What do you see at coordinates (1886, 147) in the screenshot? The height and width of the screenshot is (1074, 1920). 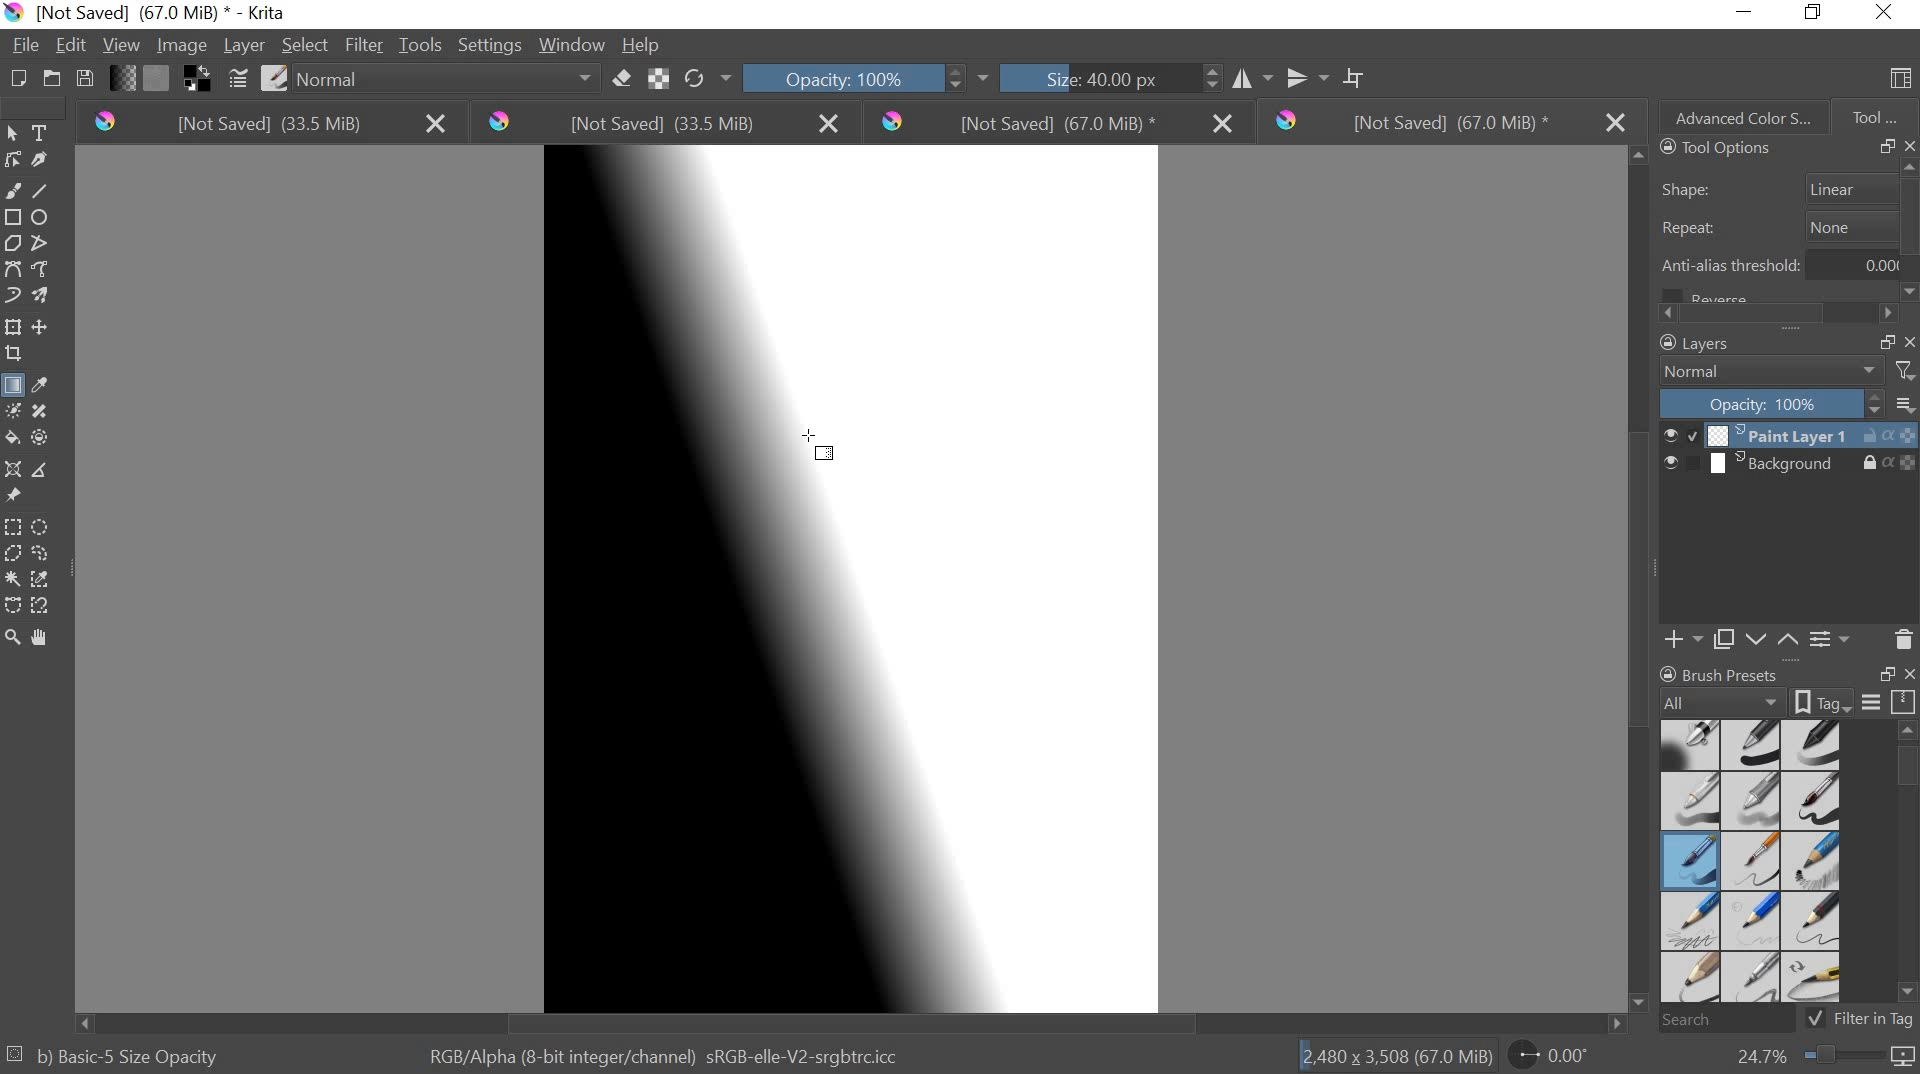 I see `RESTORE DOWN` at bounding box center [1886, 147].